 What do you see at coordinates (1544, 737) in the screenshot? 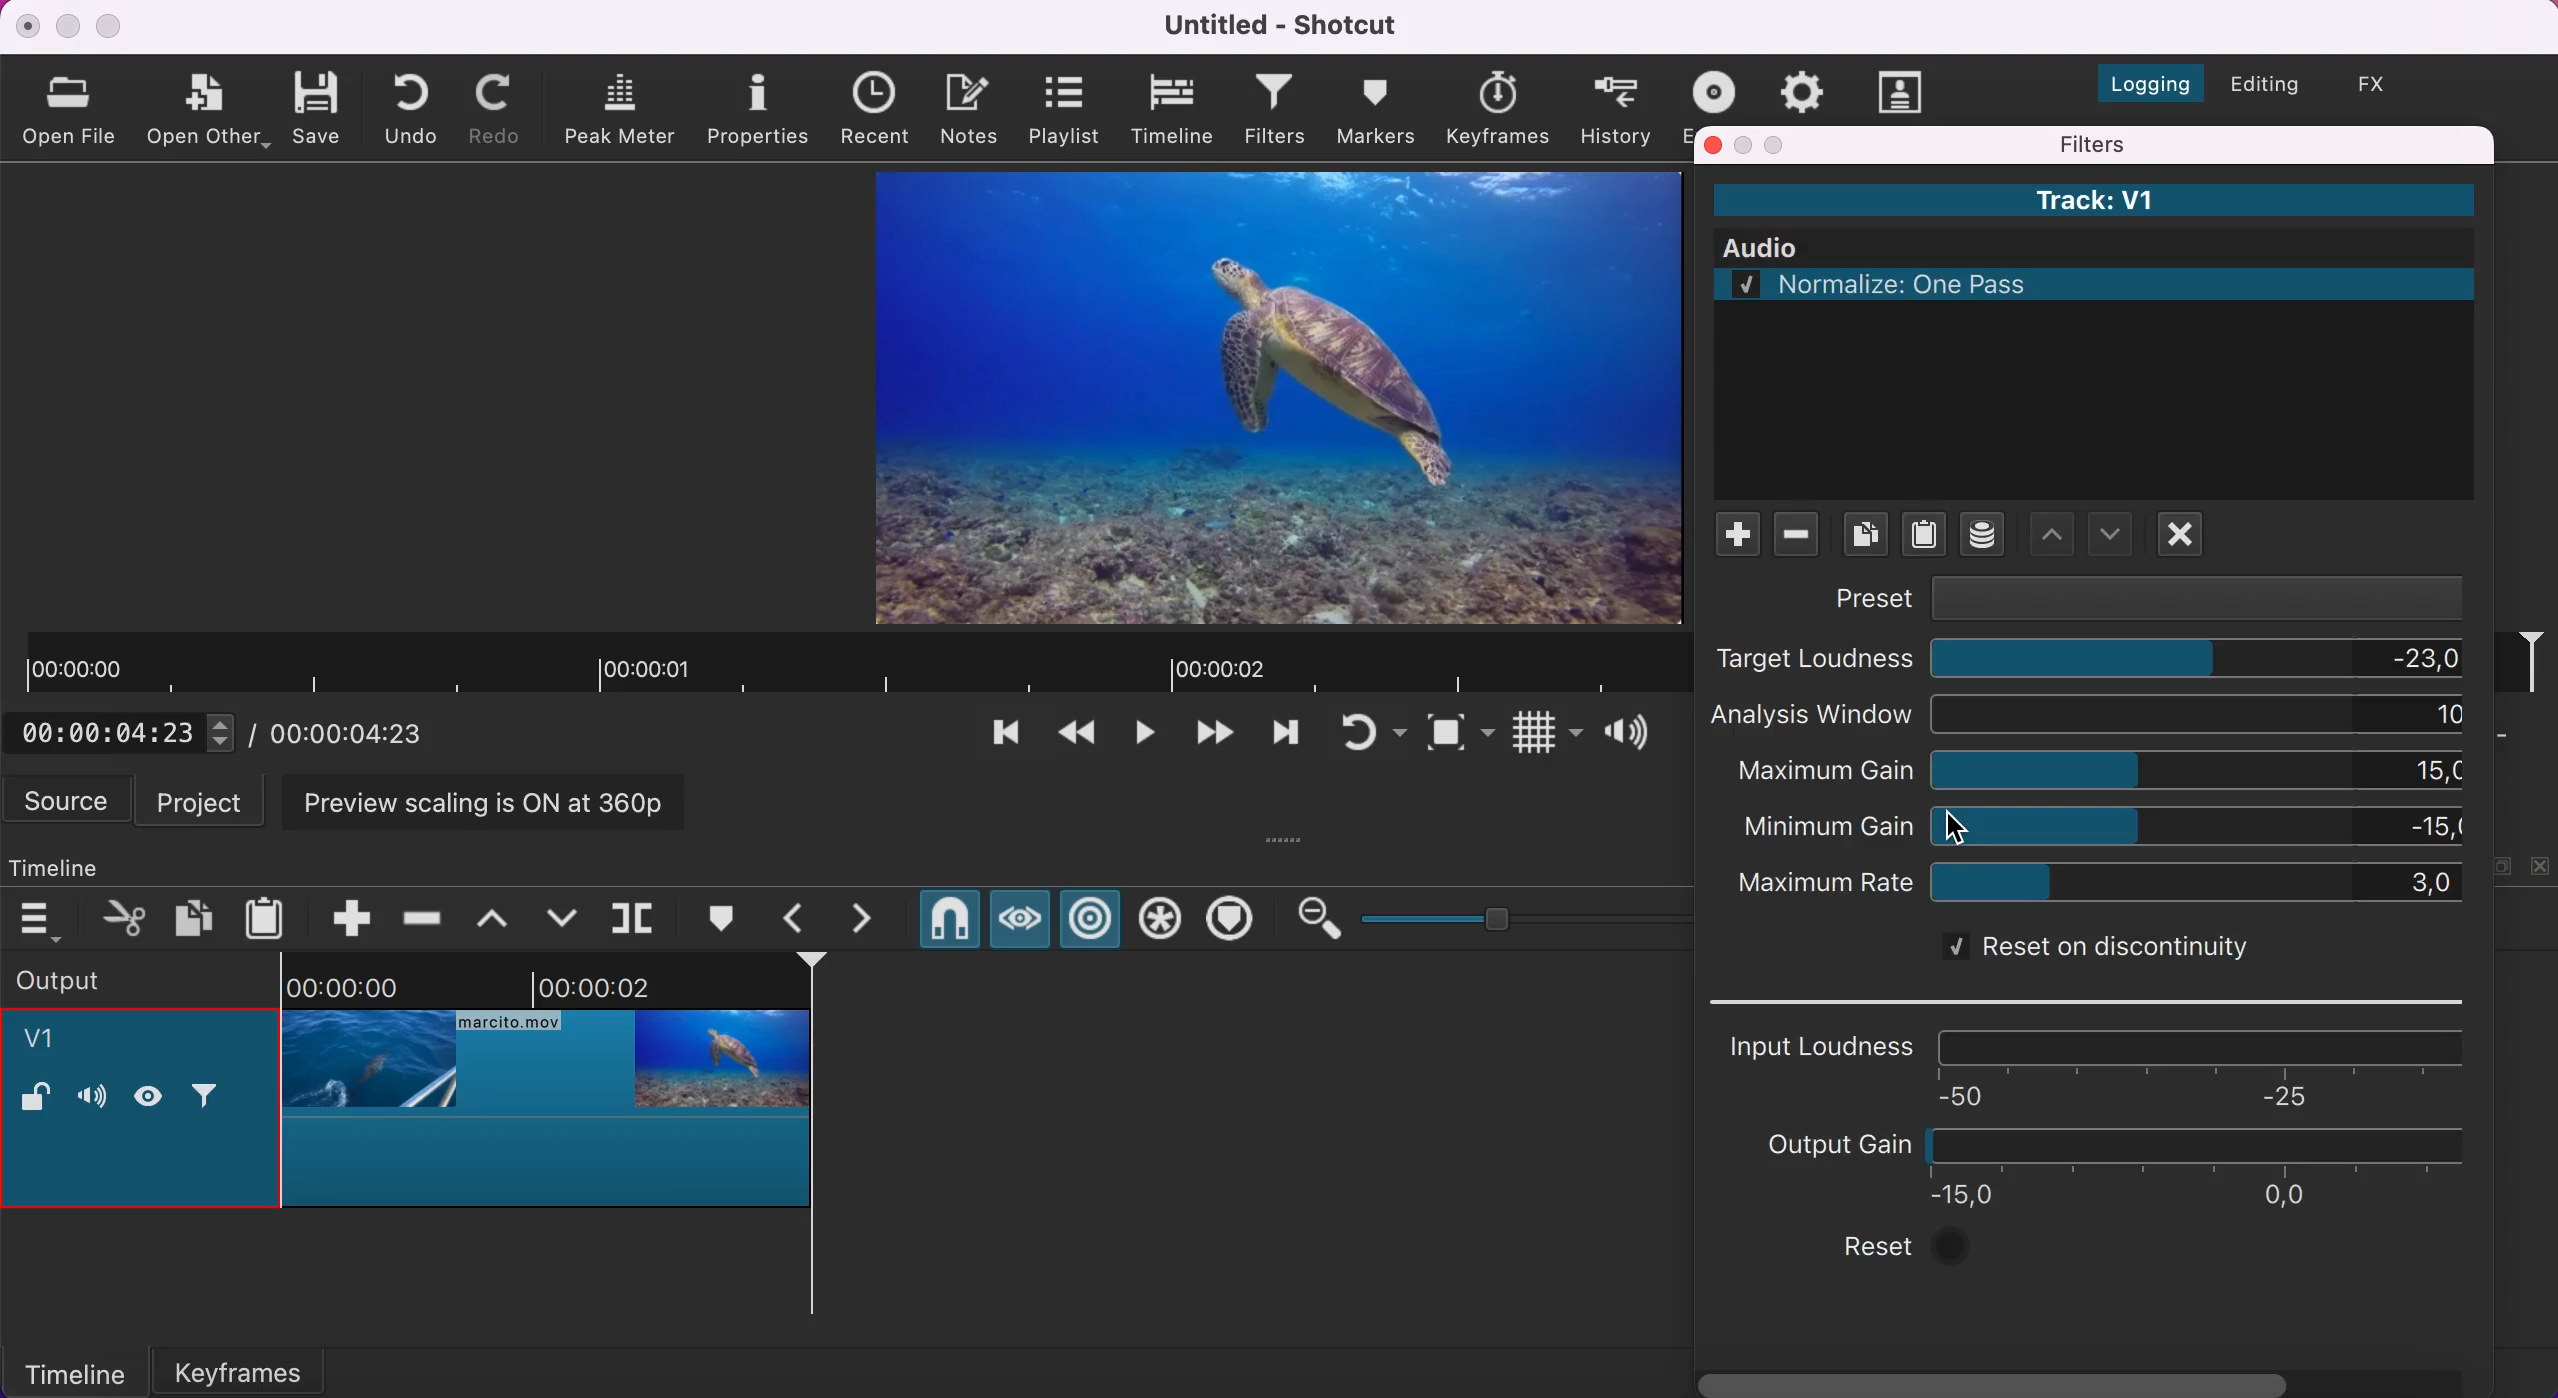
I see `toggle grid display on the player` at bounding box center [1544, 737].